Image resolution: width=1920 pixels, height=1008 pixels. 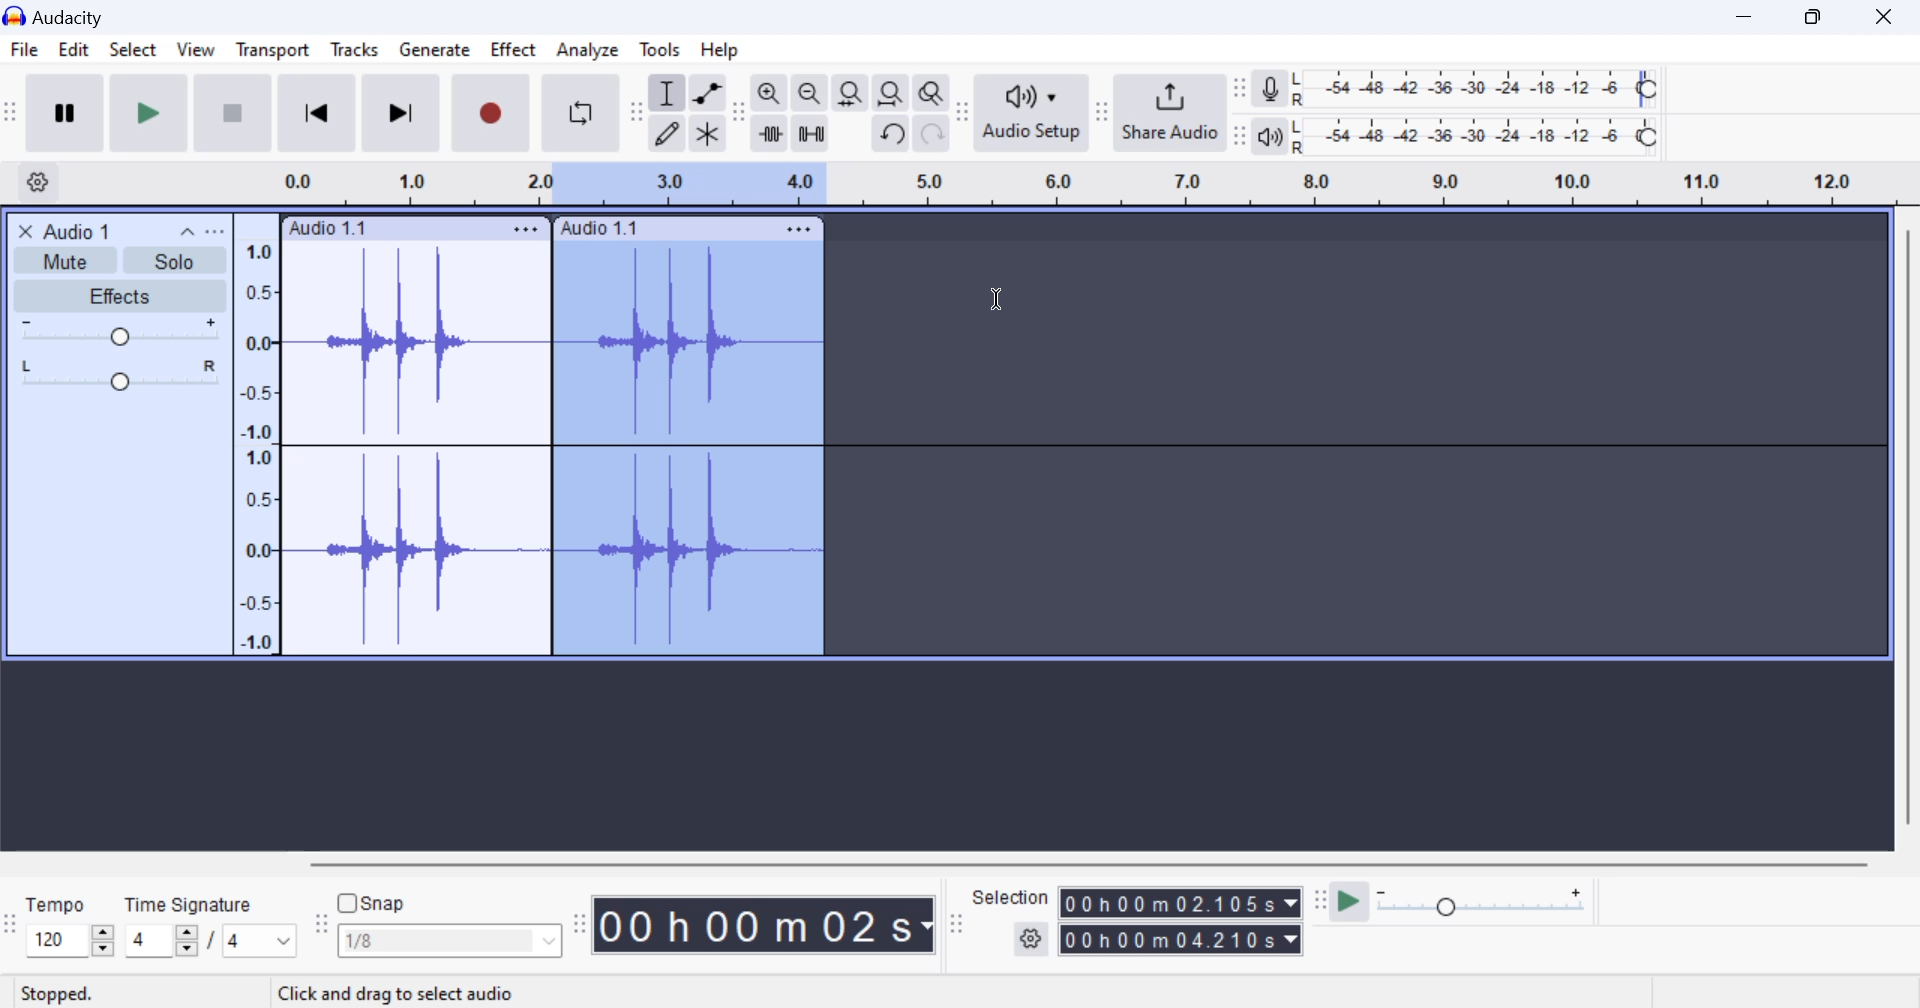 I want to click on Clip Title, so click(x=86, y=230).